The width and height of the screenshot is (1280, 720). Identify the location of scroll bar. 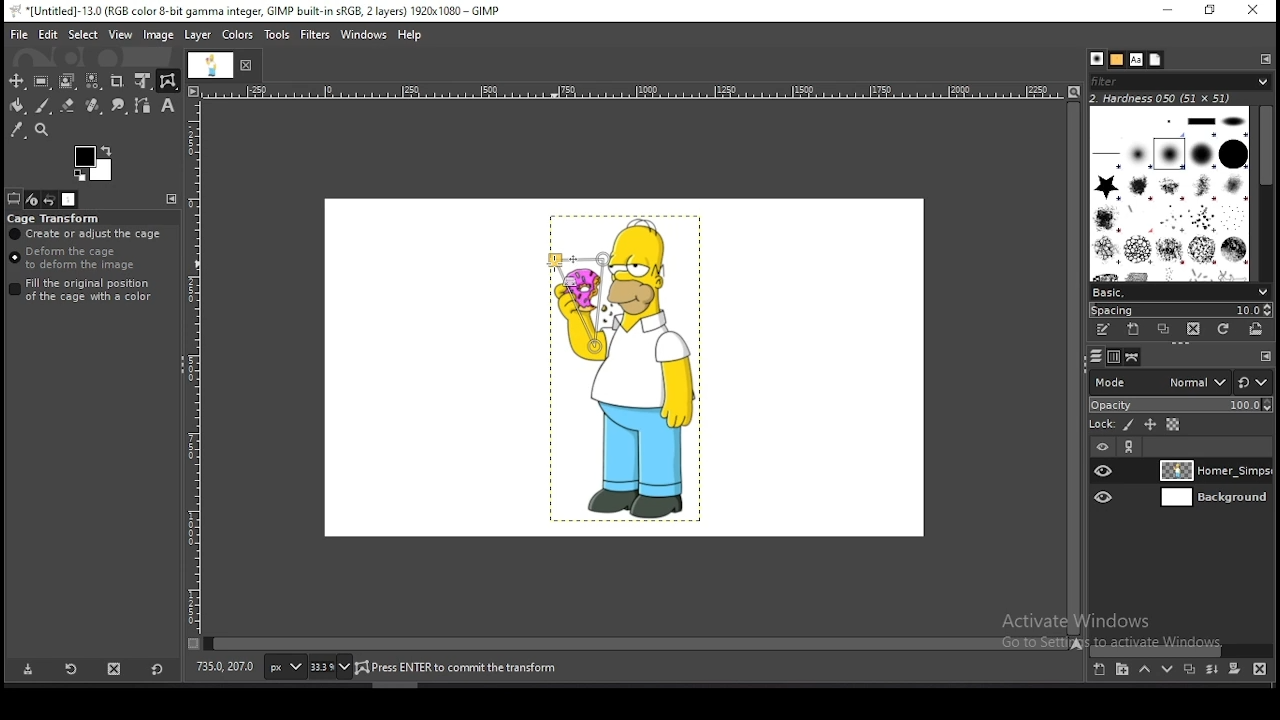
(1182, 649).